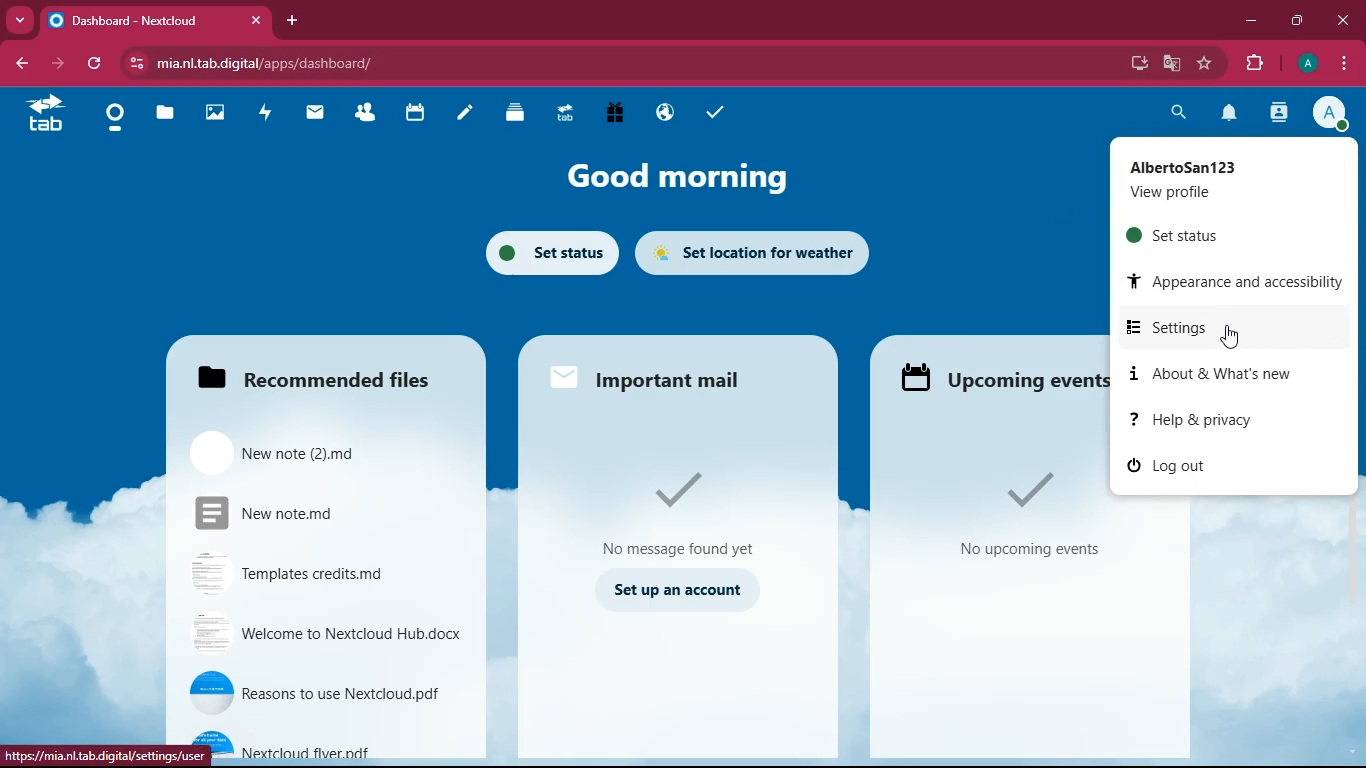  I want to click on settings, so click(1228, 329).